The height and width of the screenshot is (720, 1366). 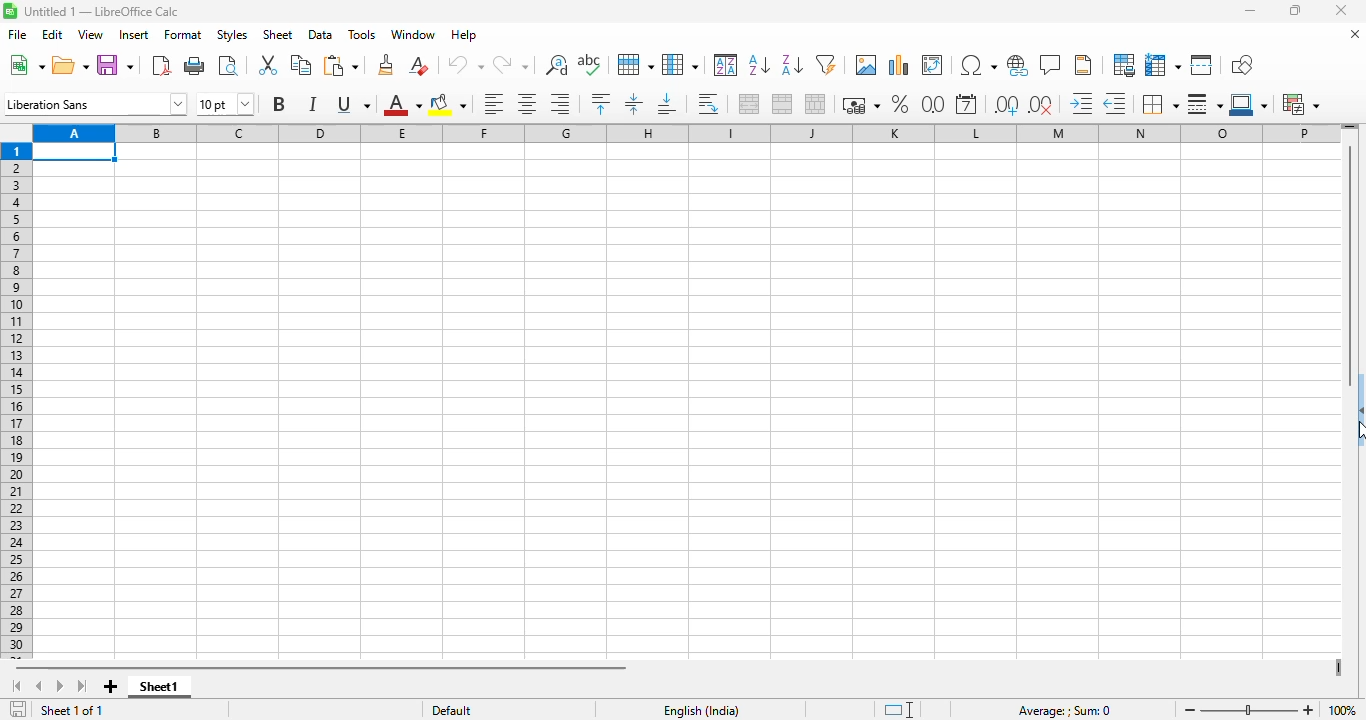 I want to click on maximize, so click(x=1296, y=10).